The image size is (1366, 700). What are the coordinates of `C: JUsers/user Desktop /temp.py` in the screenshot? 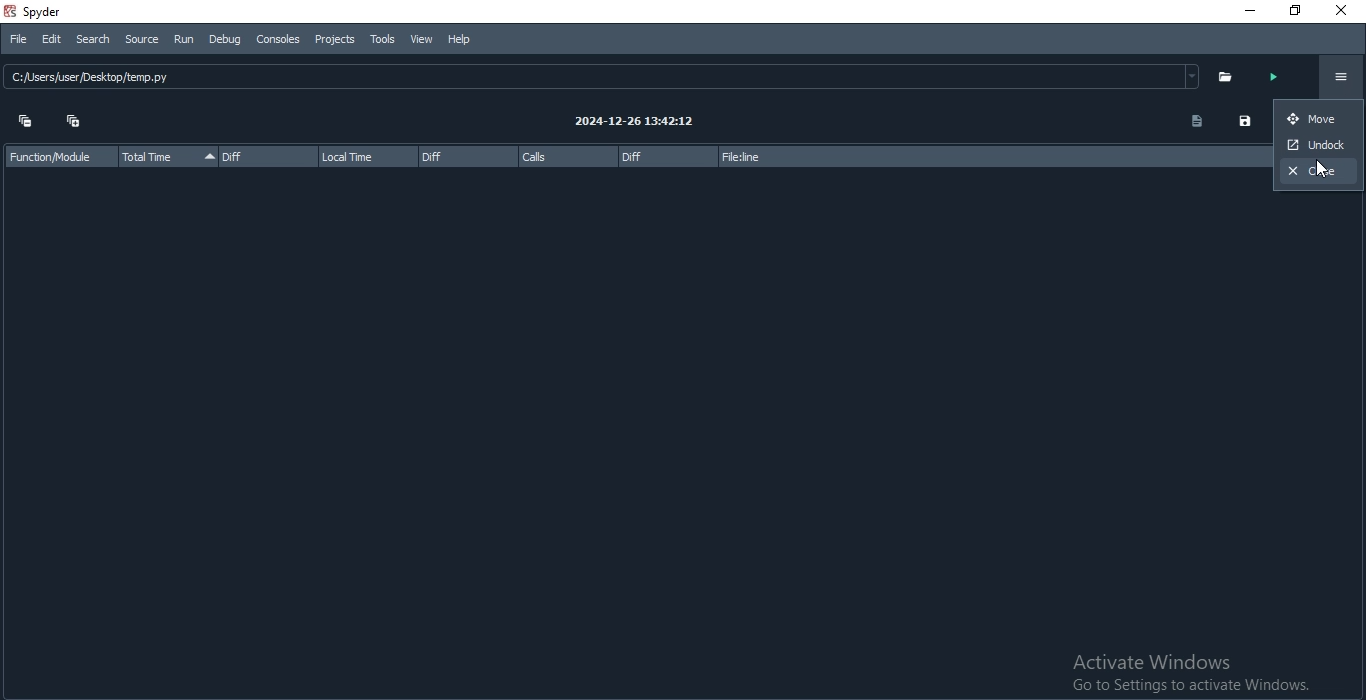 It's located at (605, 75).